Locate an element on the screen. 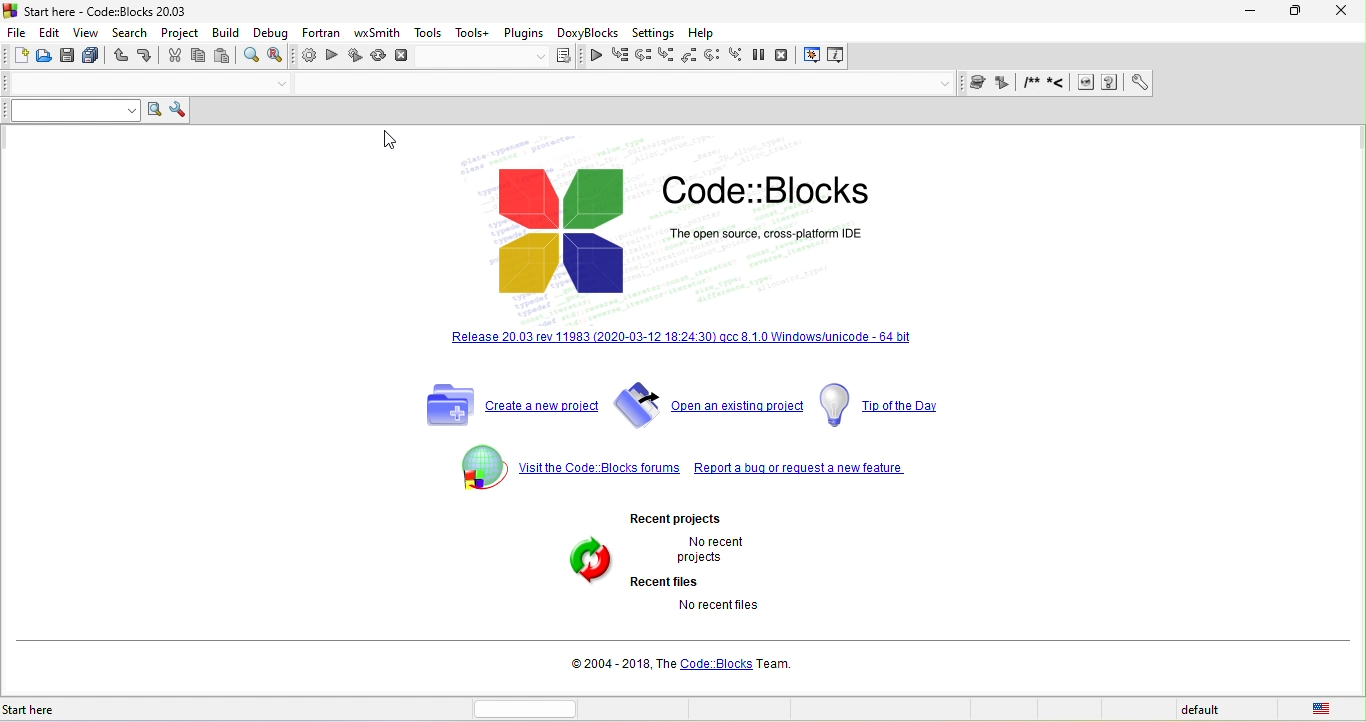  the open source cross platform ide is located at coordinates (774, 232).